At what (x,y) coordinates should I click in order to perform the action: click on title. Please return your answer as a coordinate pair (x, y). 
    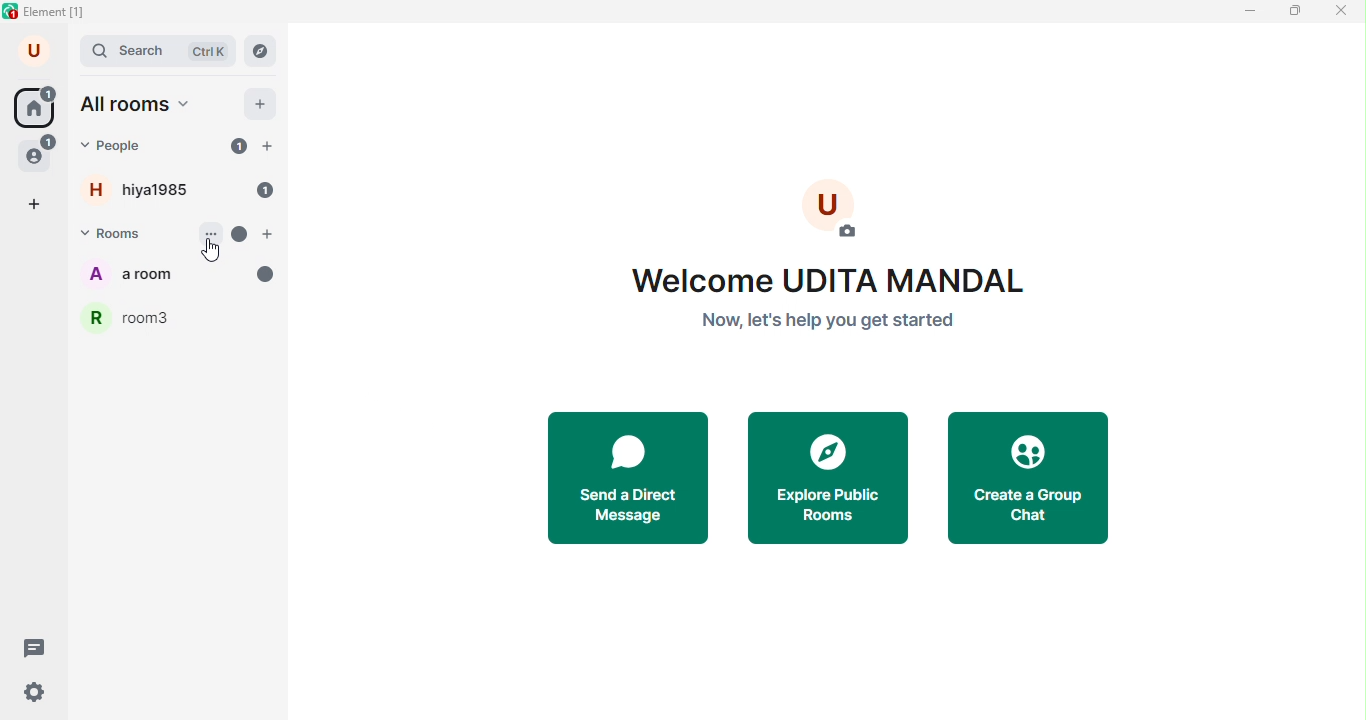
    Looking at the image, I should click on (52, 12).